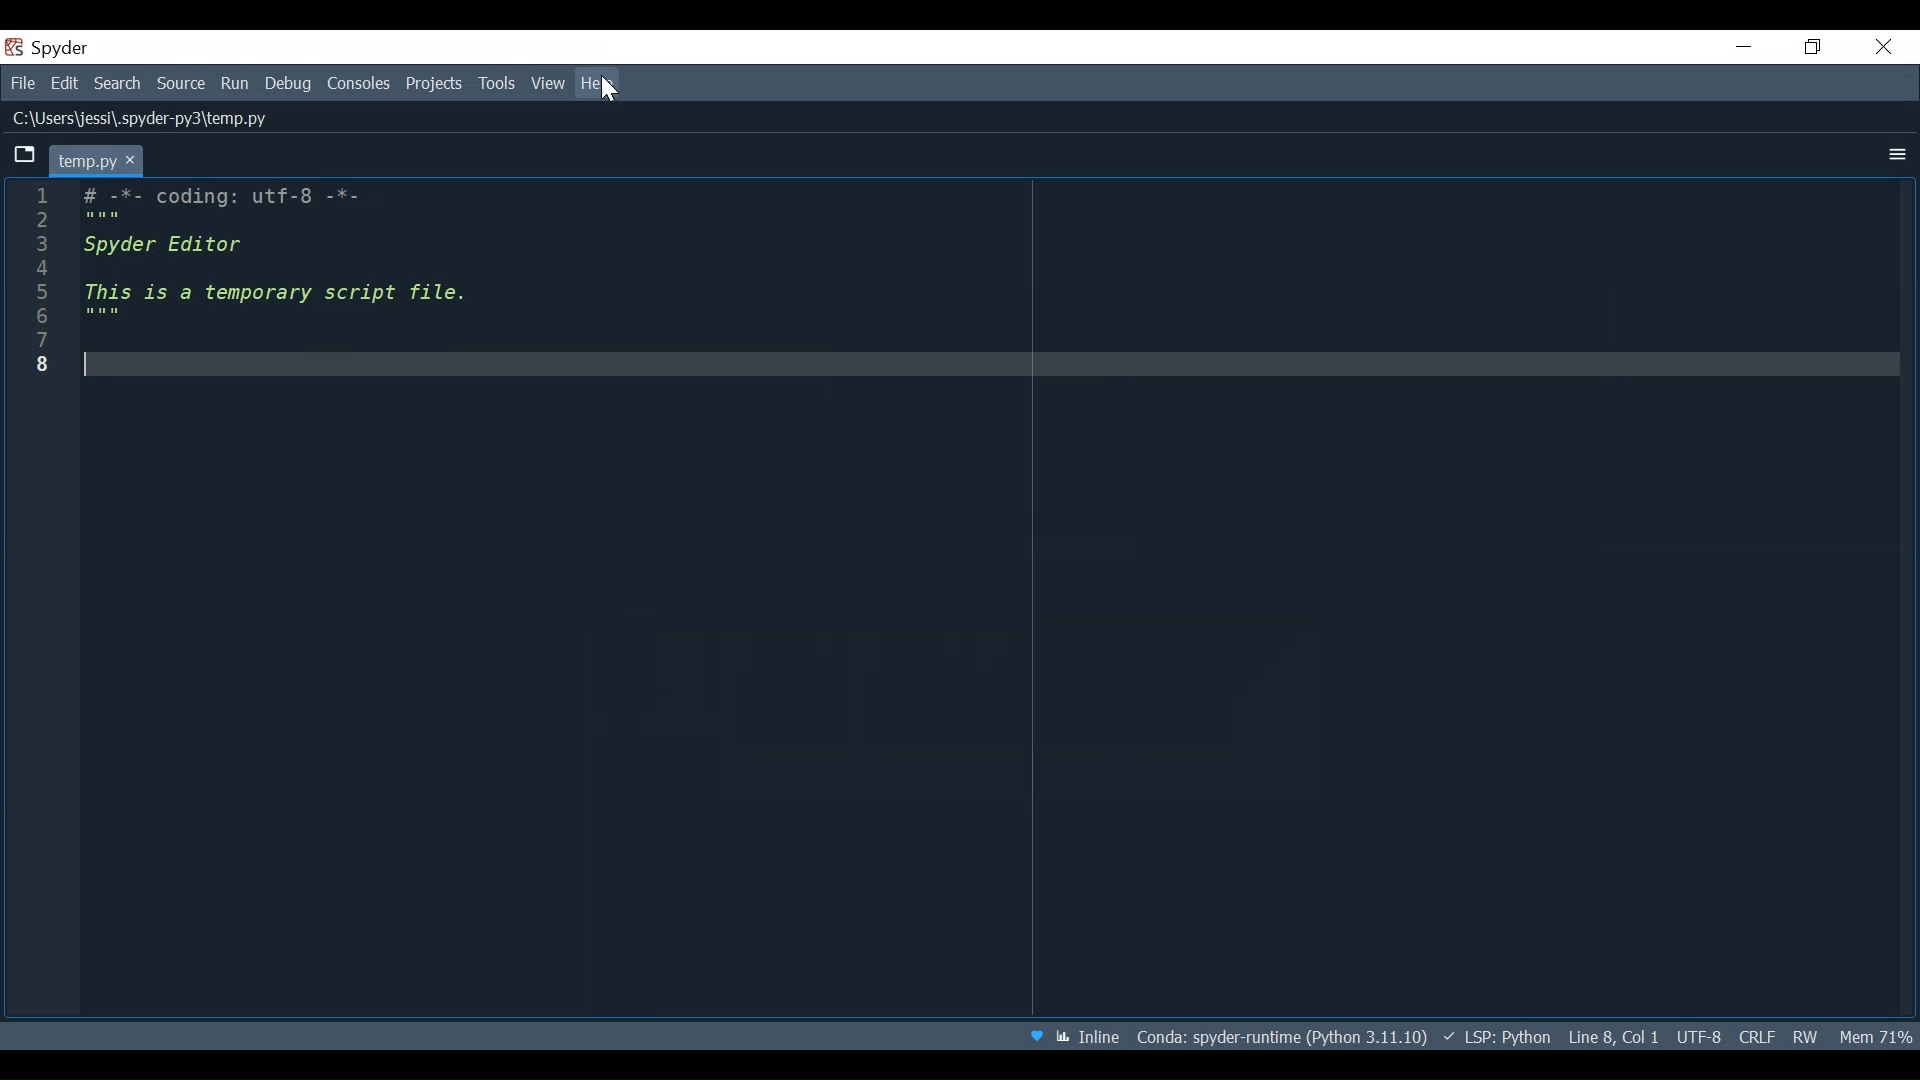  What do you see at coordinates (1875, 1039) in the screenshot?
I see `Memory Usage` at bounding box center [1875, 1039].